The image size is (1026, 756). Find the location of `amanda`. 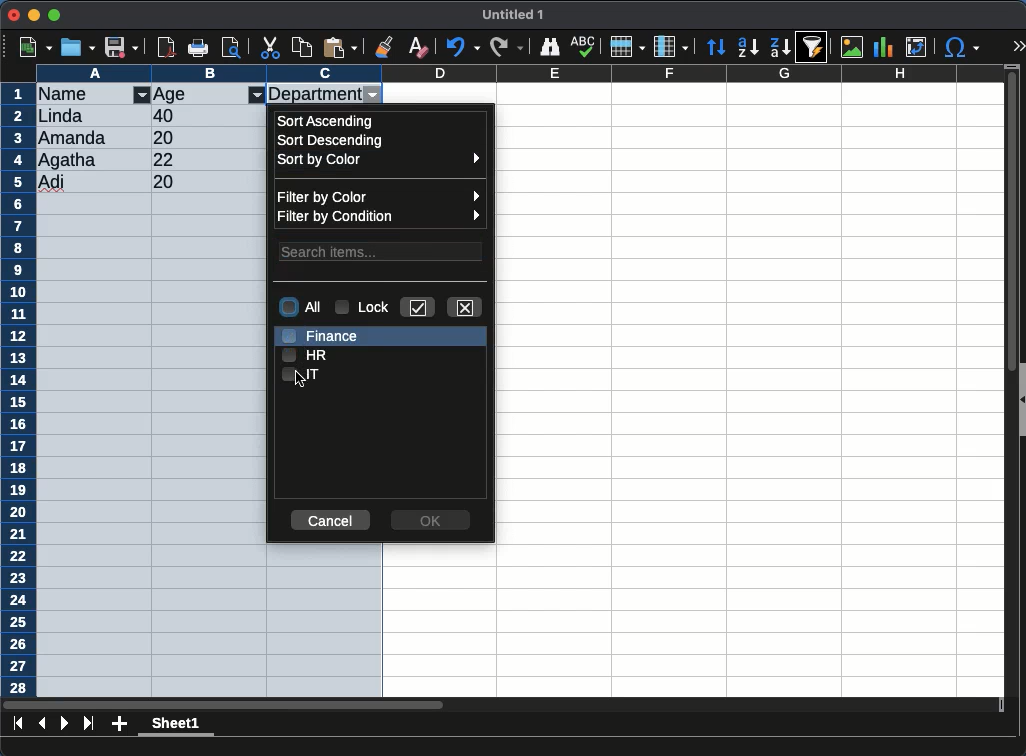

amanda is located at coordinates (74, 137).